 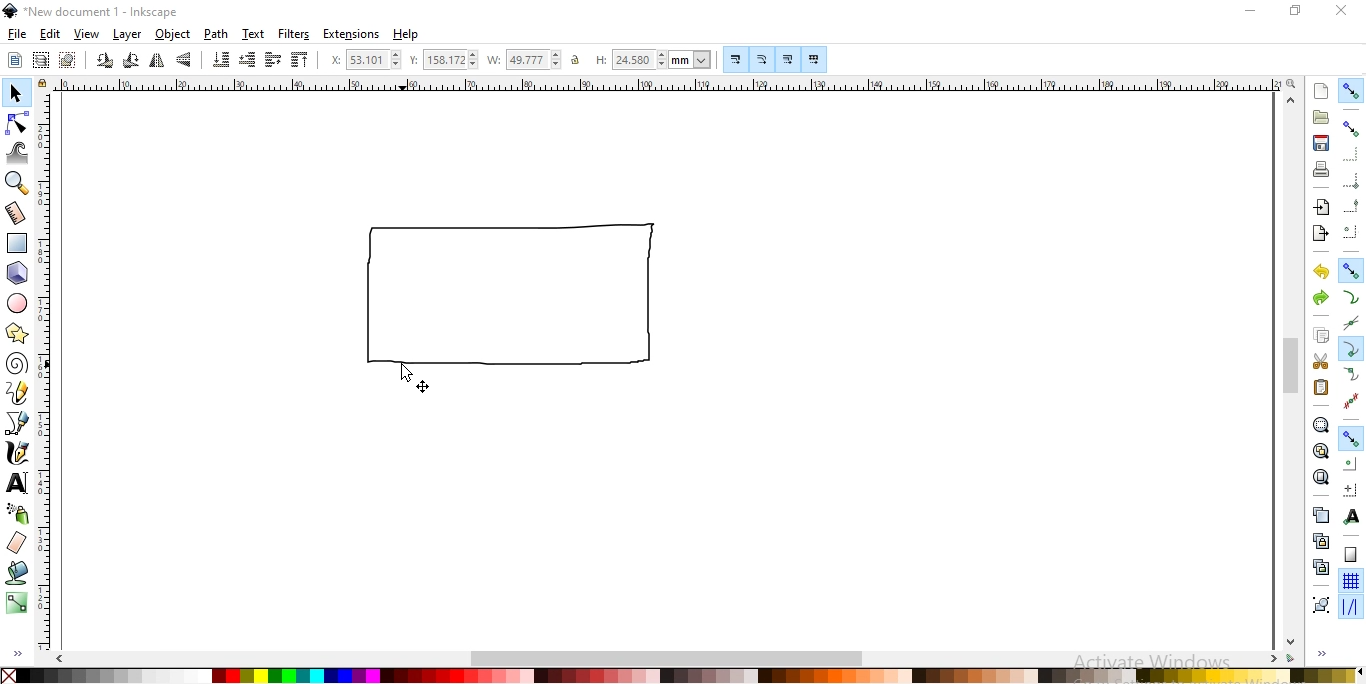 I want to click on snap to edges of bounding box, so click(x=1351, y=155).